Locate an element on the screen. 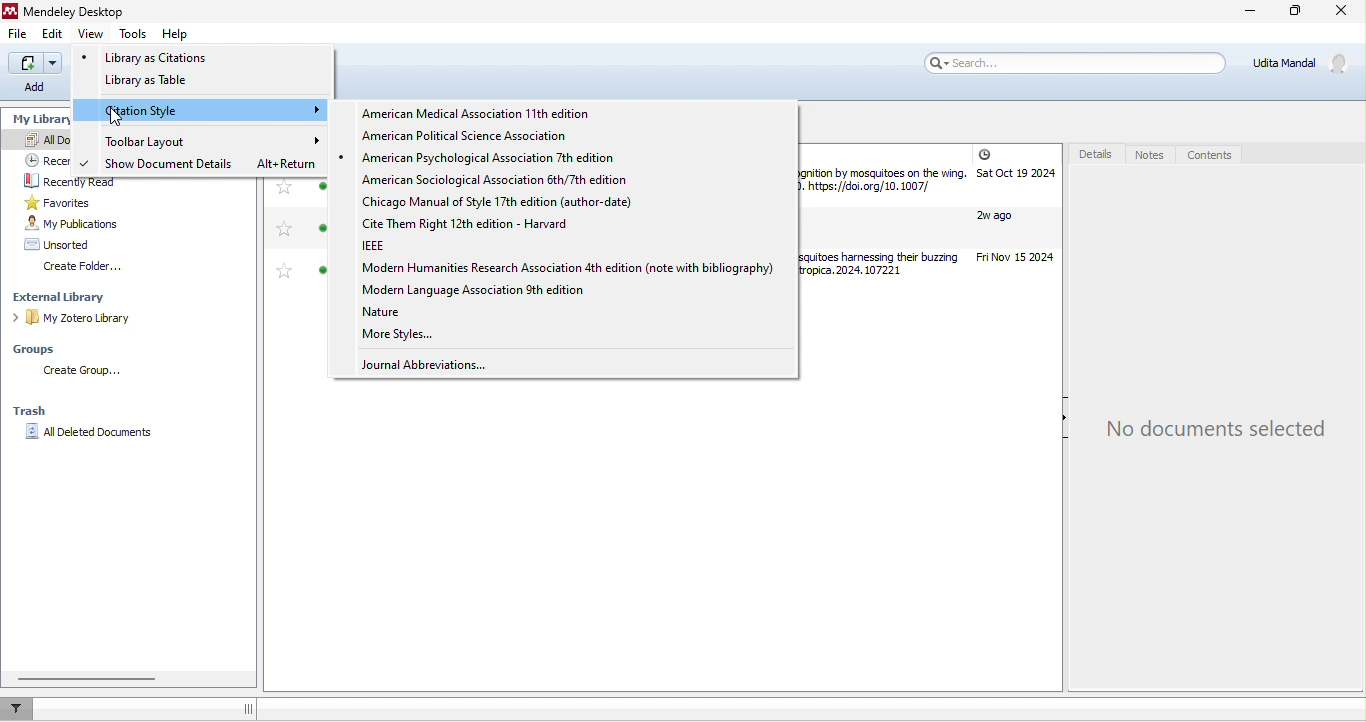 This screenshot has width=1366, height=722. AMErican Folitical cence Association is located at coordinates (474, 135).